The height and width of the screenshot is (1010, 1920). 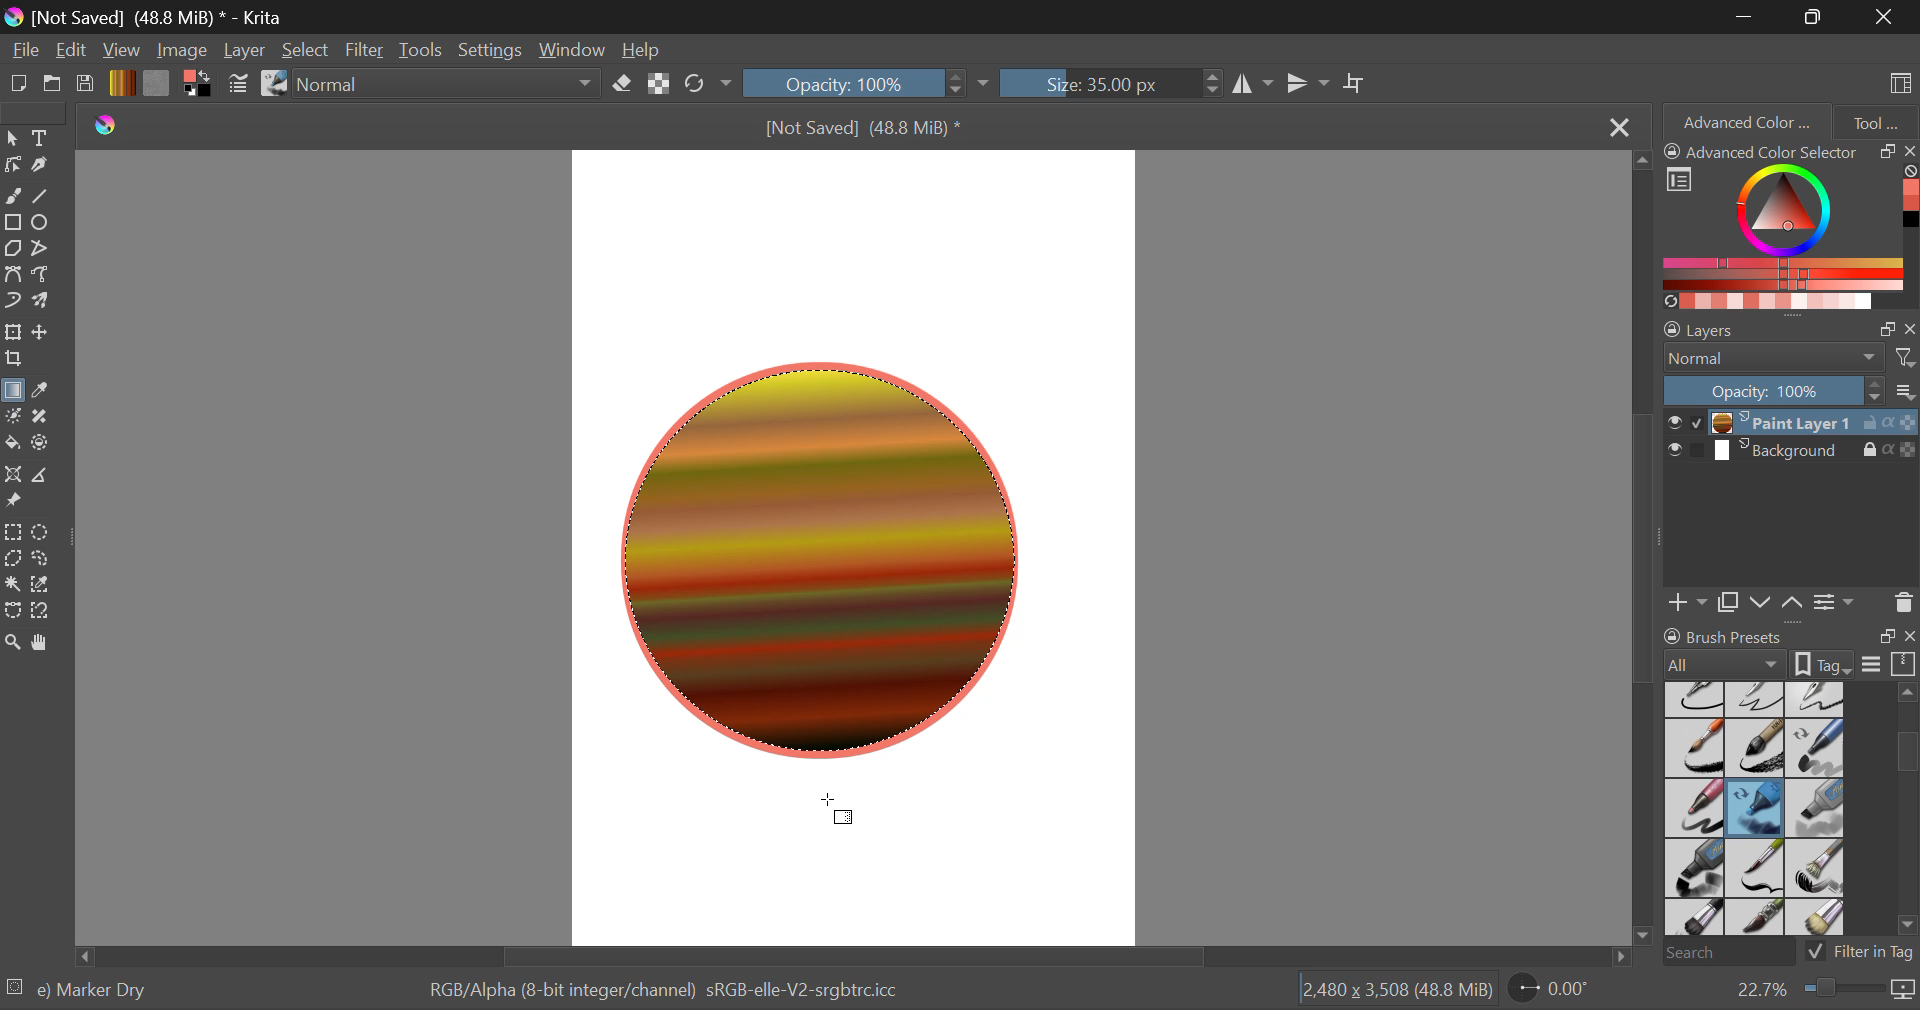 What do you see at coordinates (1834, 601) in the screenshot?
I see `Settings` at bounding box center [1834, 601].